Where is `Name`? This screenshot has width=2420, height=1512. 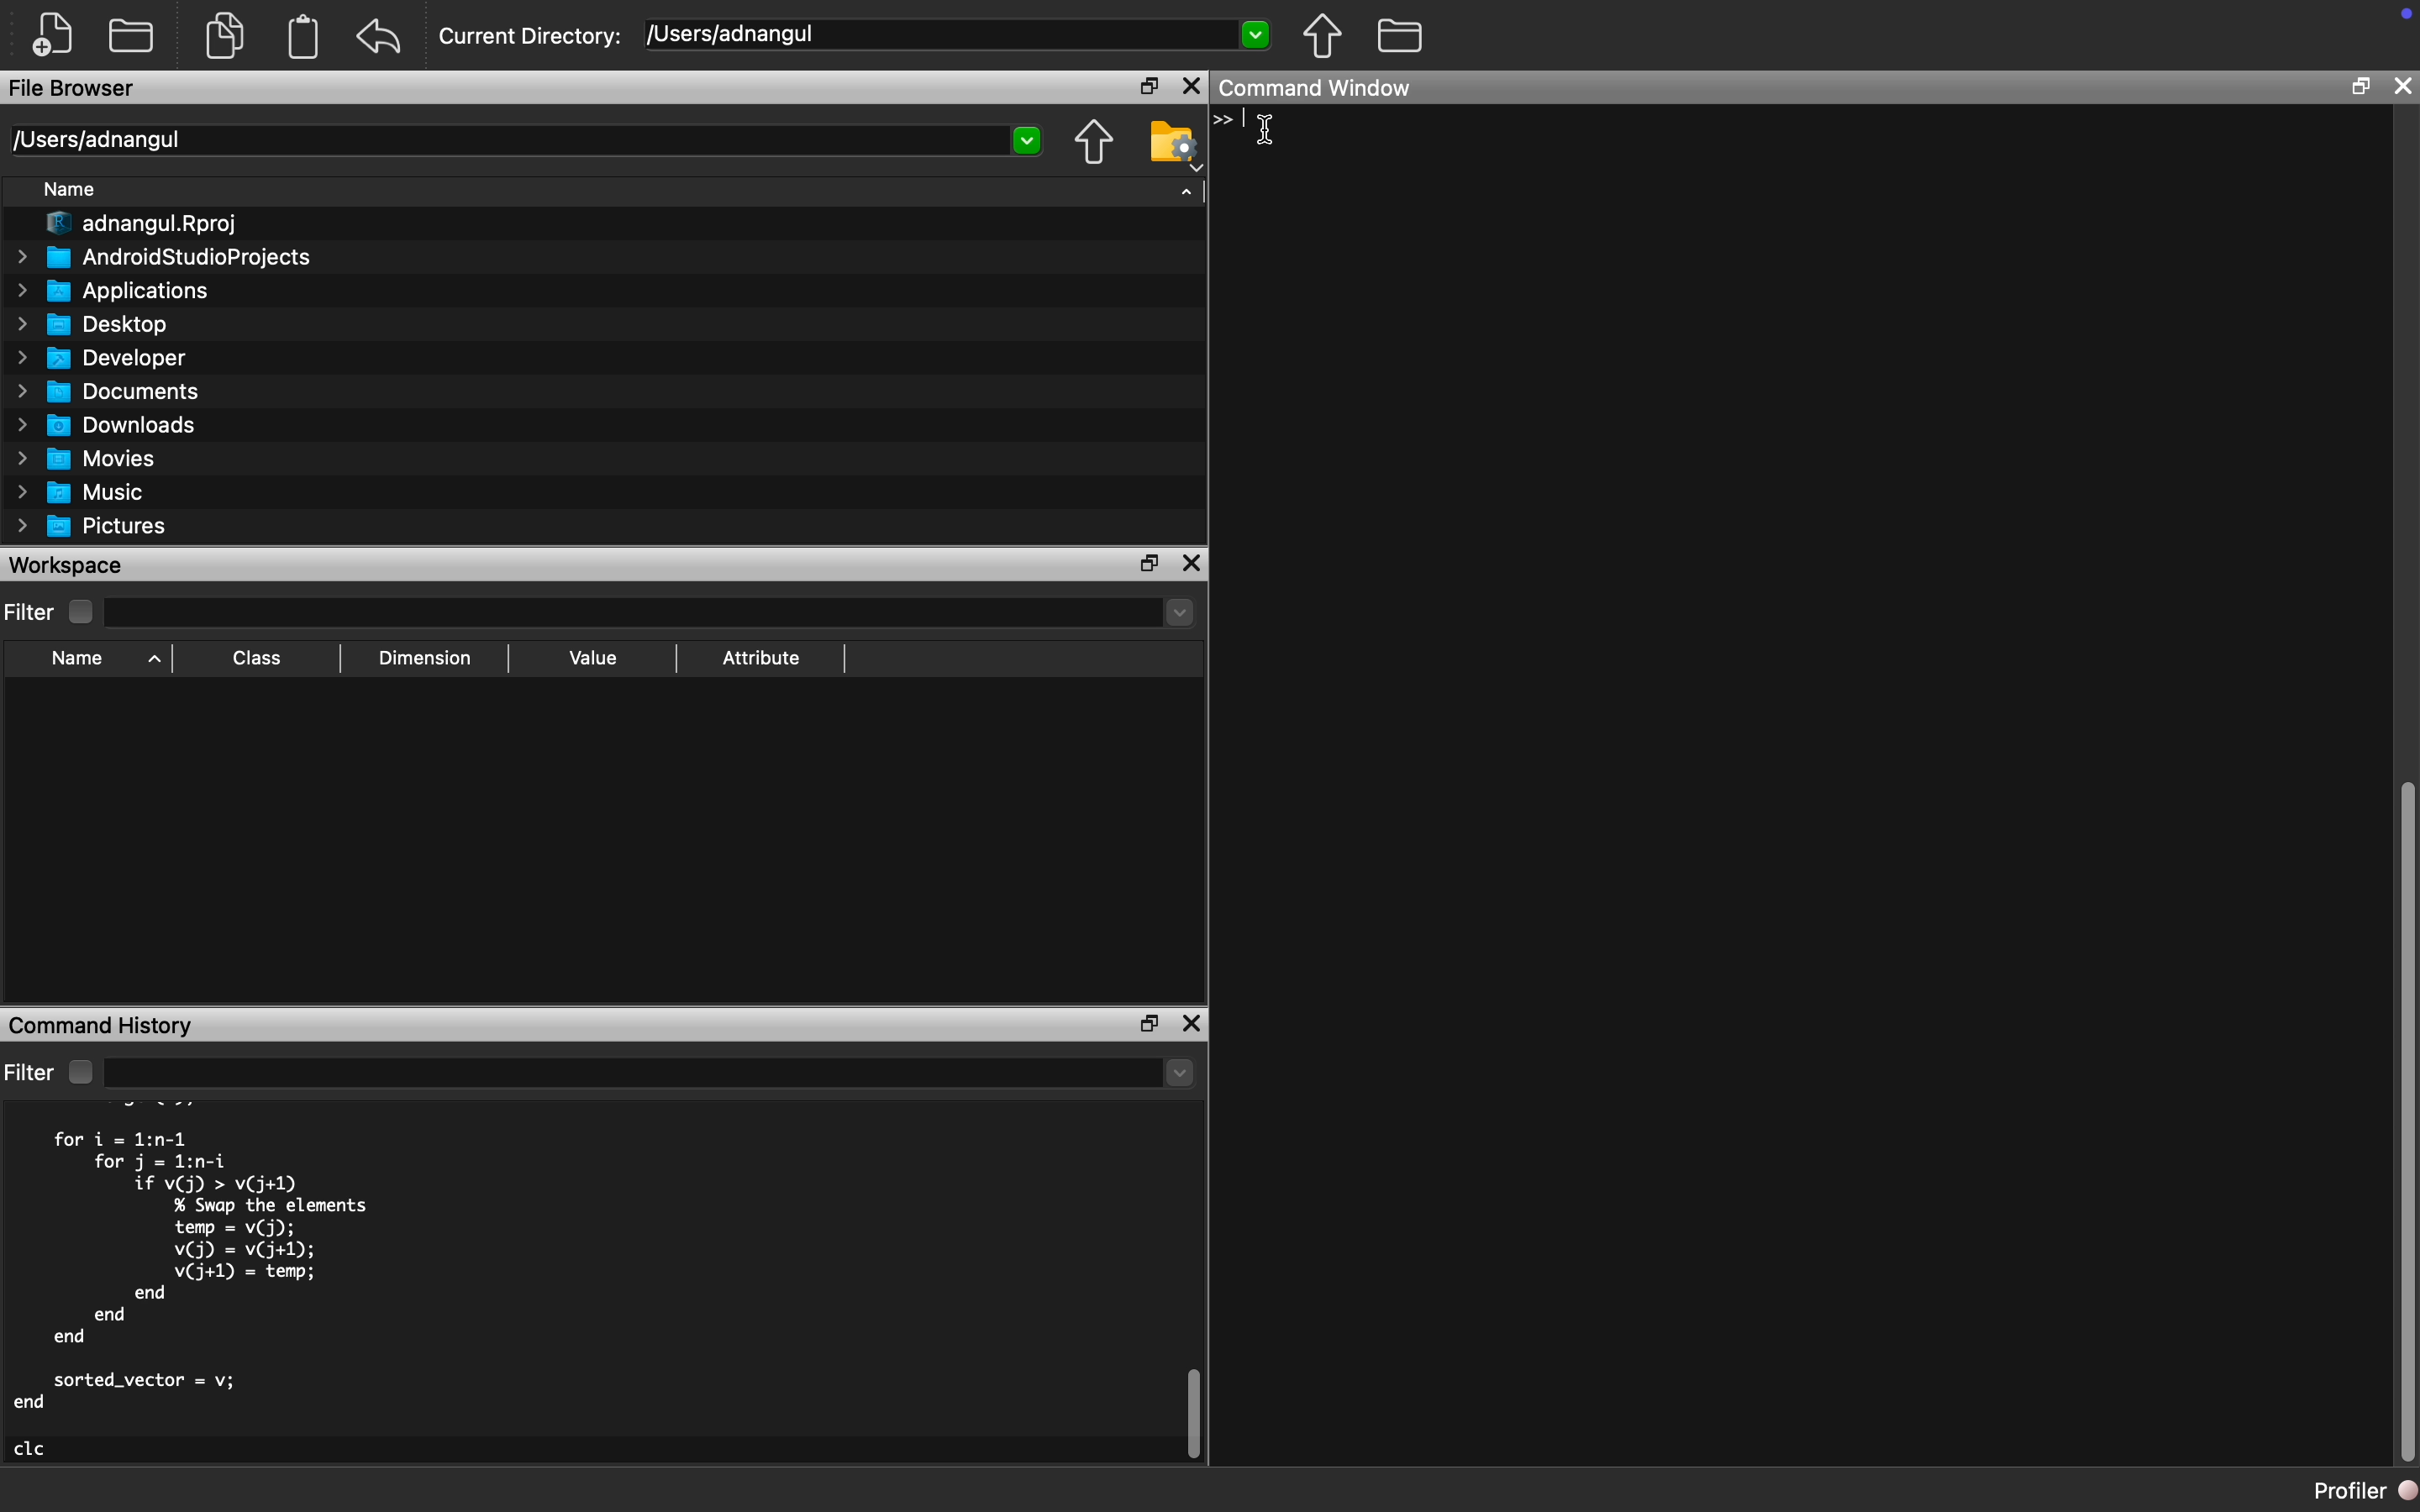
Name is located at coordinates (78, 659).